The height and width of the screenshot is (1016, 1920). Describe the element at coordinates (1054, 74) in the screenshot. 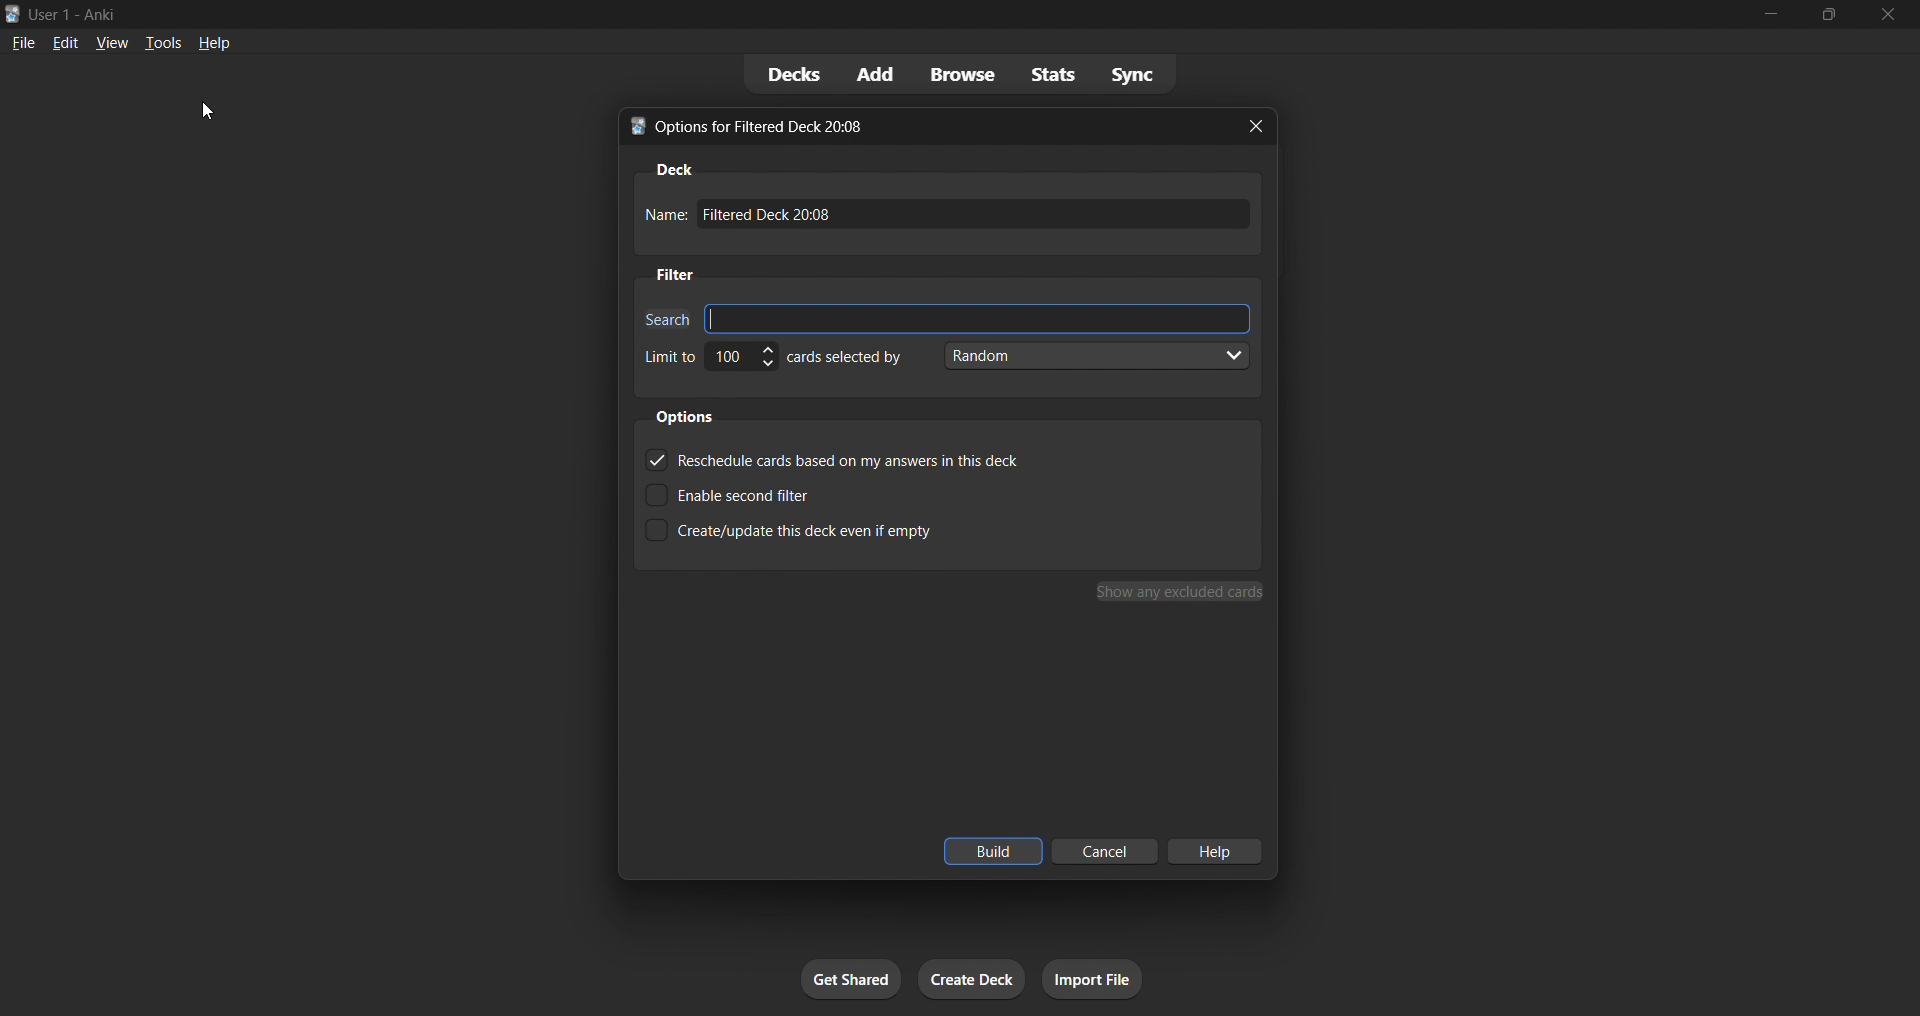

I see `stats` at that location.